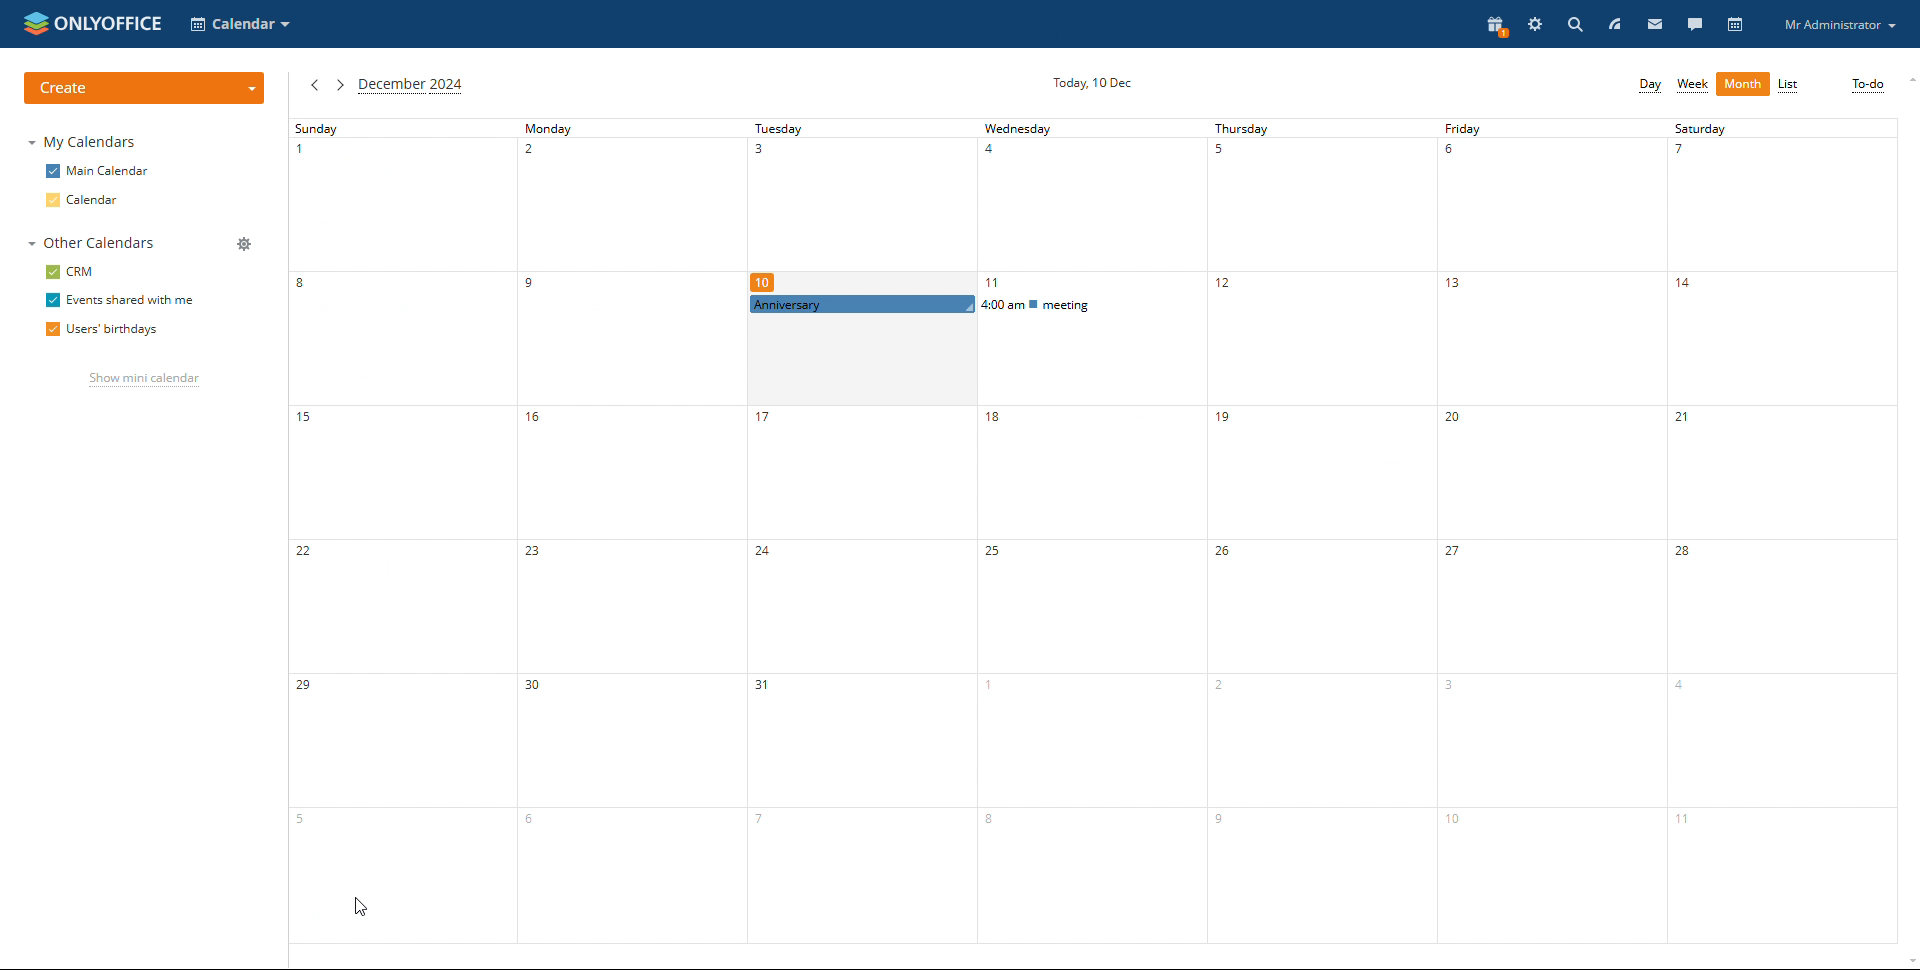  Describe the element at coordinates (142, 380) in the screenshot. I see `show mini calendar` at that location.